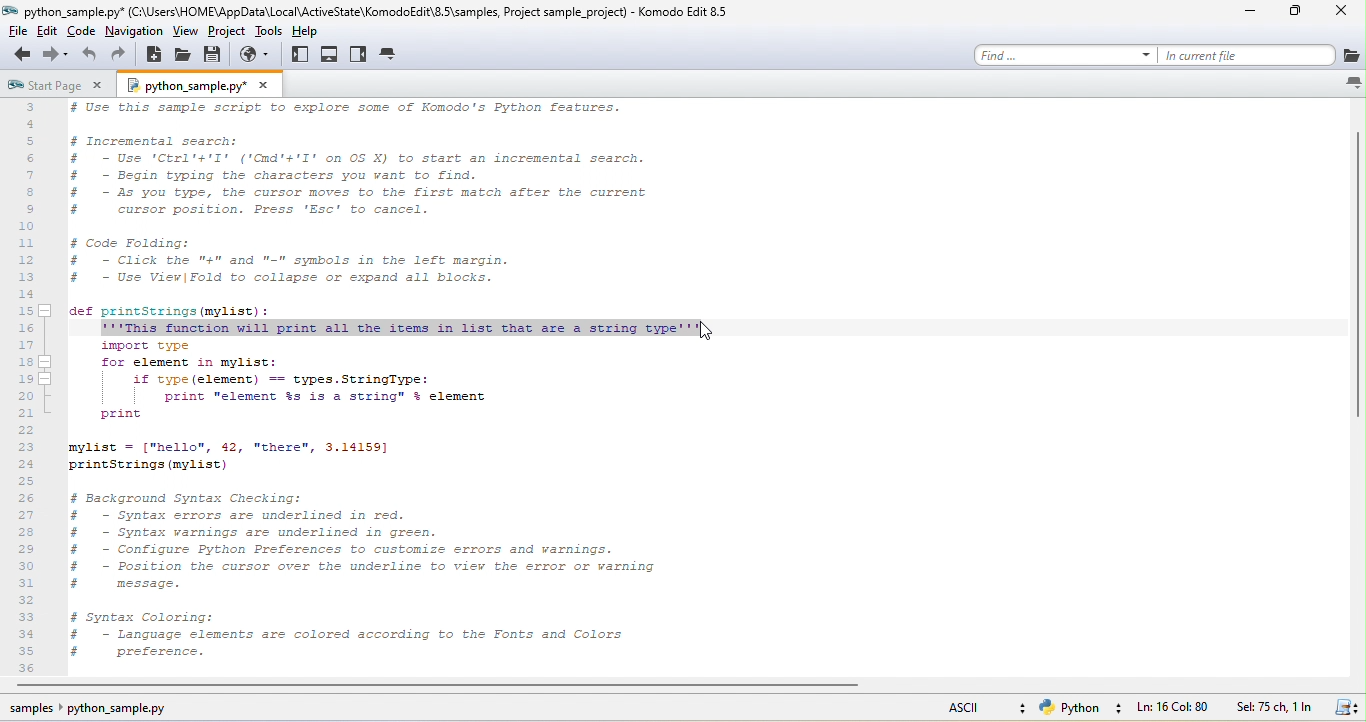  What do you see at coordinates (1245, 55) in the screenshot?
I see `in current file` at bounding box center [1245, 55].